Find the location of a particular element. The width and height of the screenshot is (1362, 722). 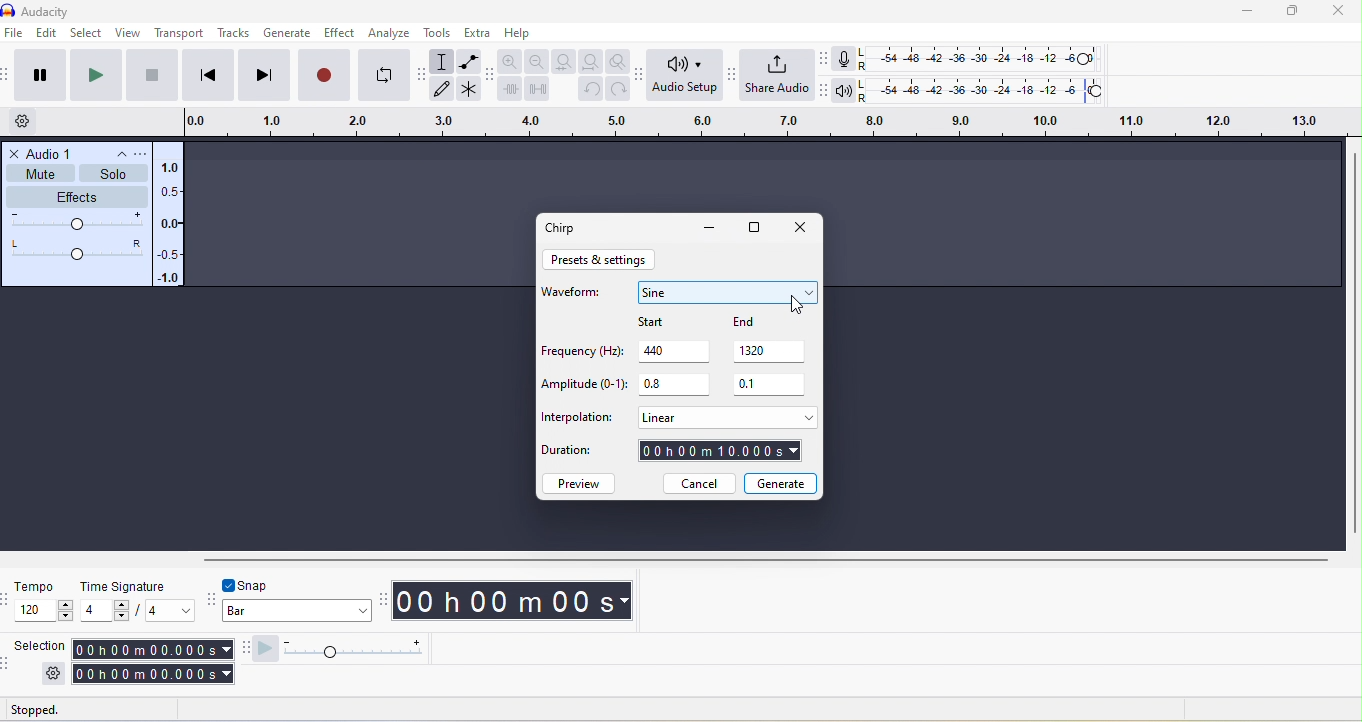

linear is located at coordinates (725, 417).